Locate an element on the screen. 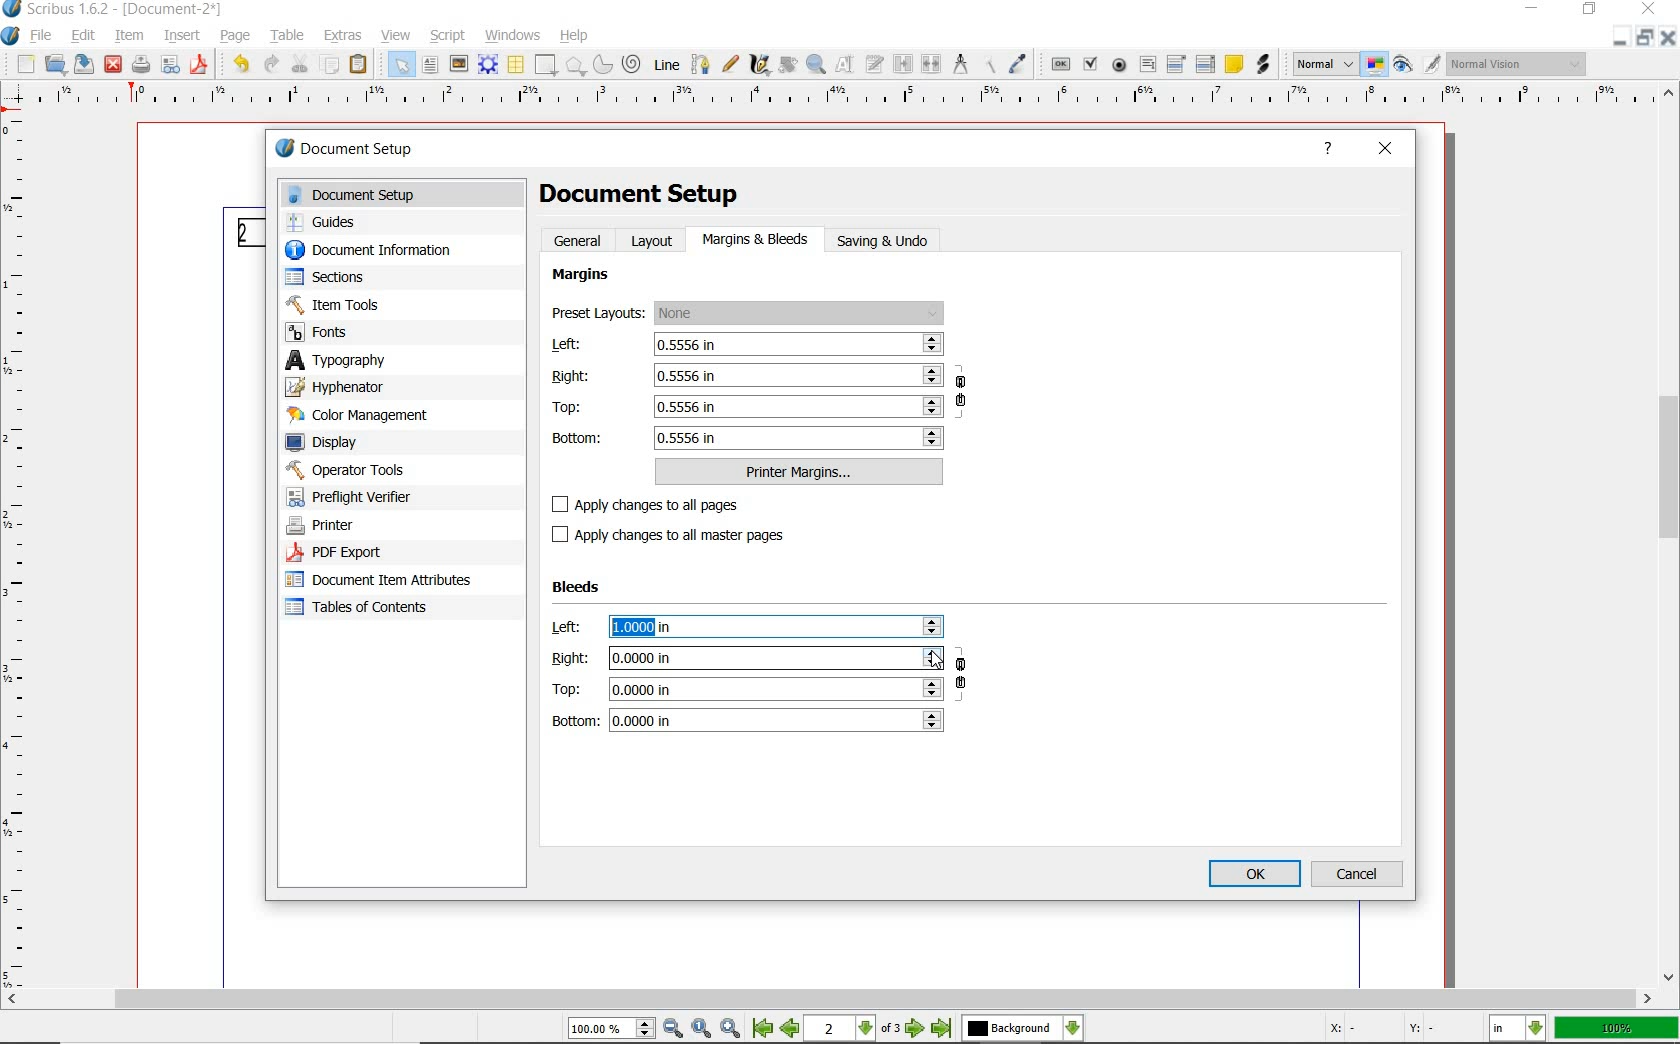 The image size is (1680, 1044). pdf list box is located at coordinates (1206, 65).